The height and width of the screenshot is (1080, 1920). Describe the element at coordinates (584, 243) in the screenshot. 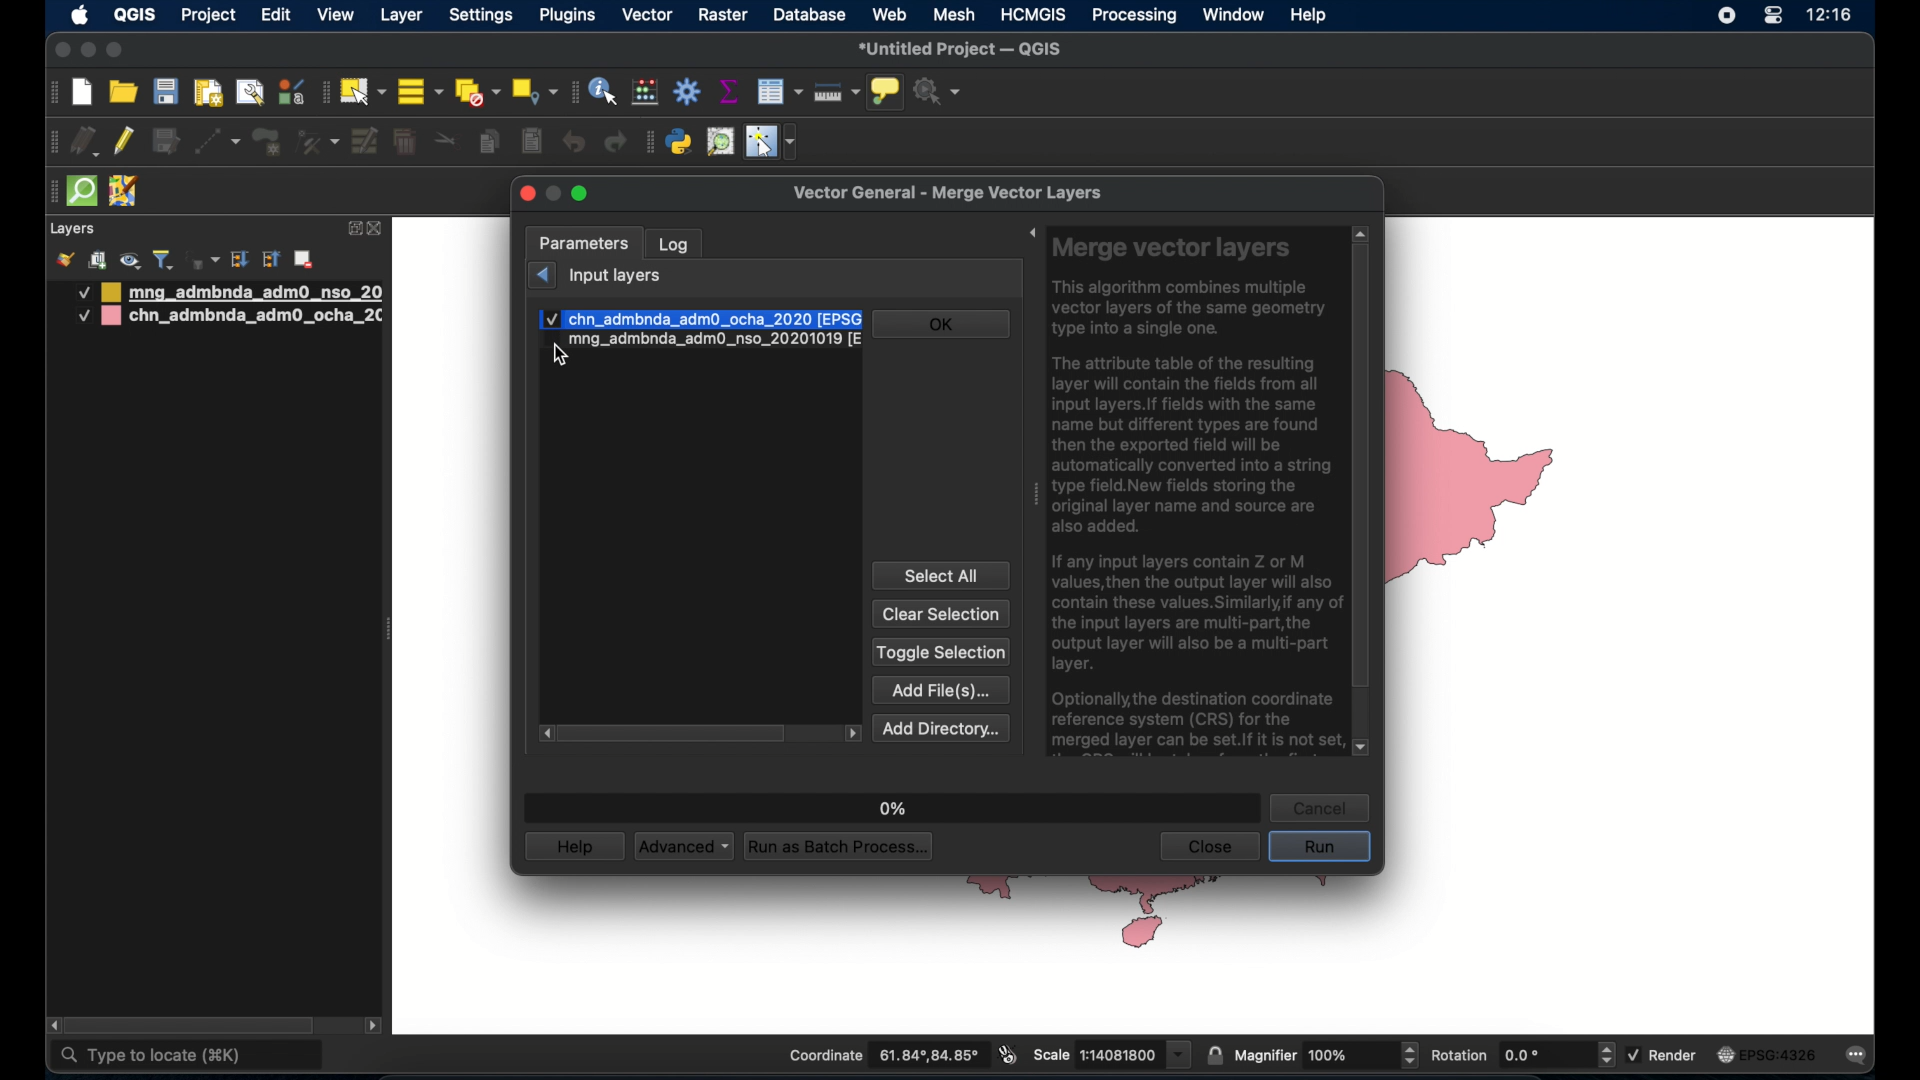

I see `parameters` at that location.